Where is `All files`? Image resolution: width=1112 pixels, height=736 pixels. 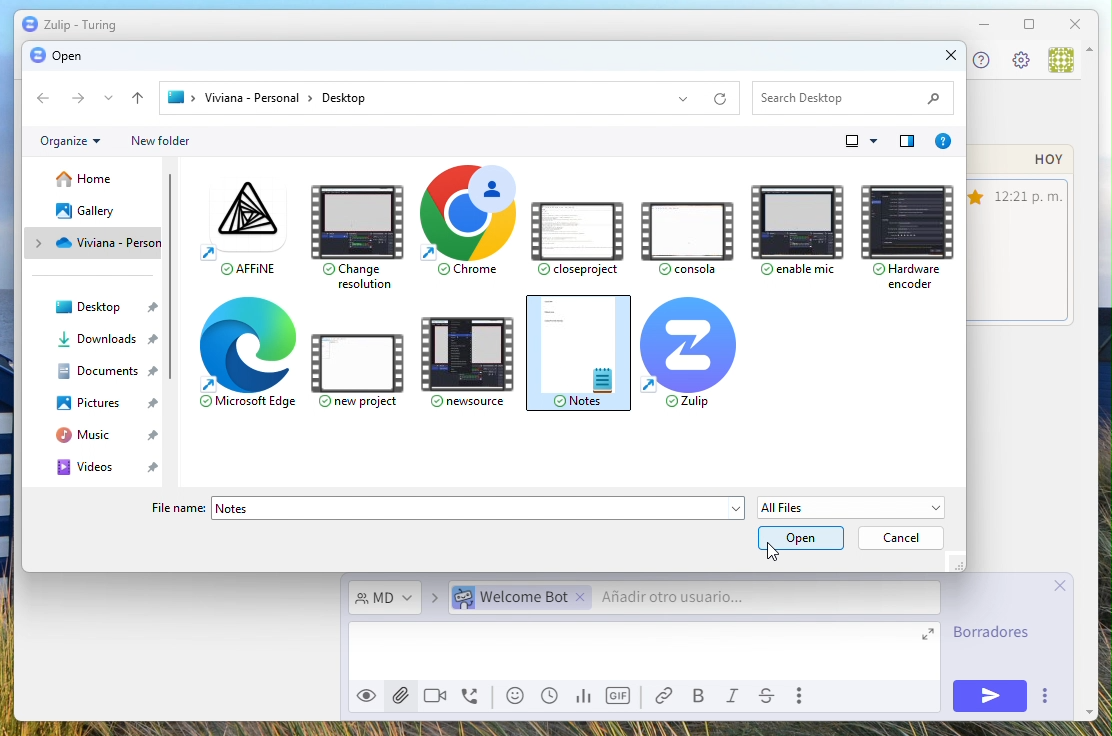 All files is located at coordinates (854, 507).